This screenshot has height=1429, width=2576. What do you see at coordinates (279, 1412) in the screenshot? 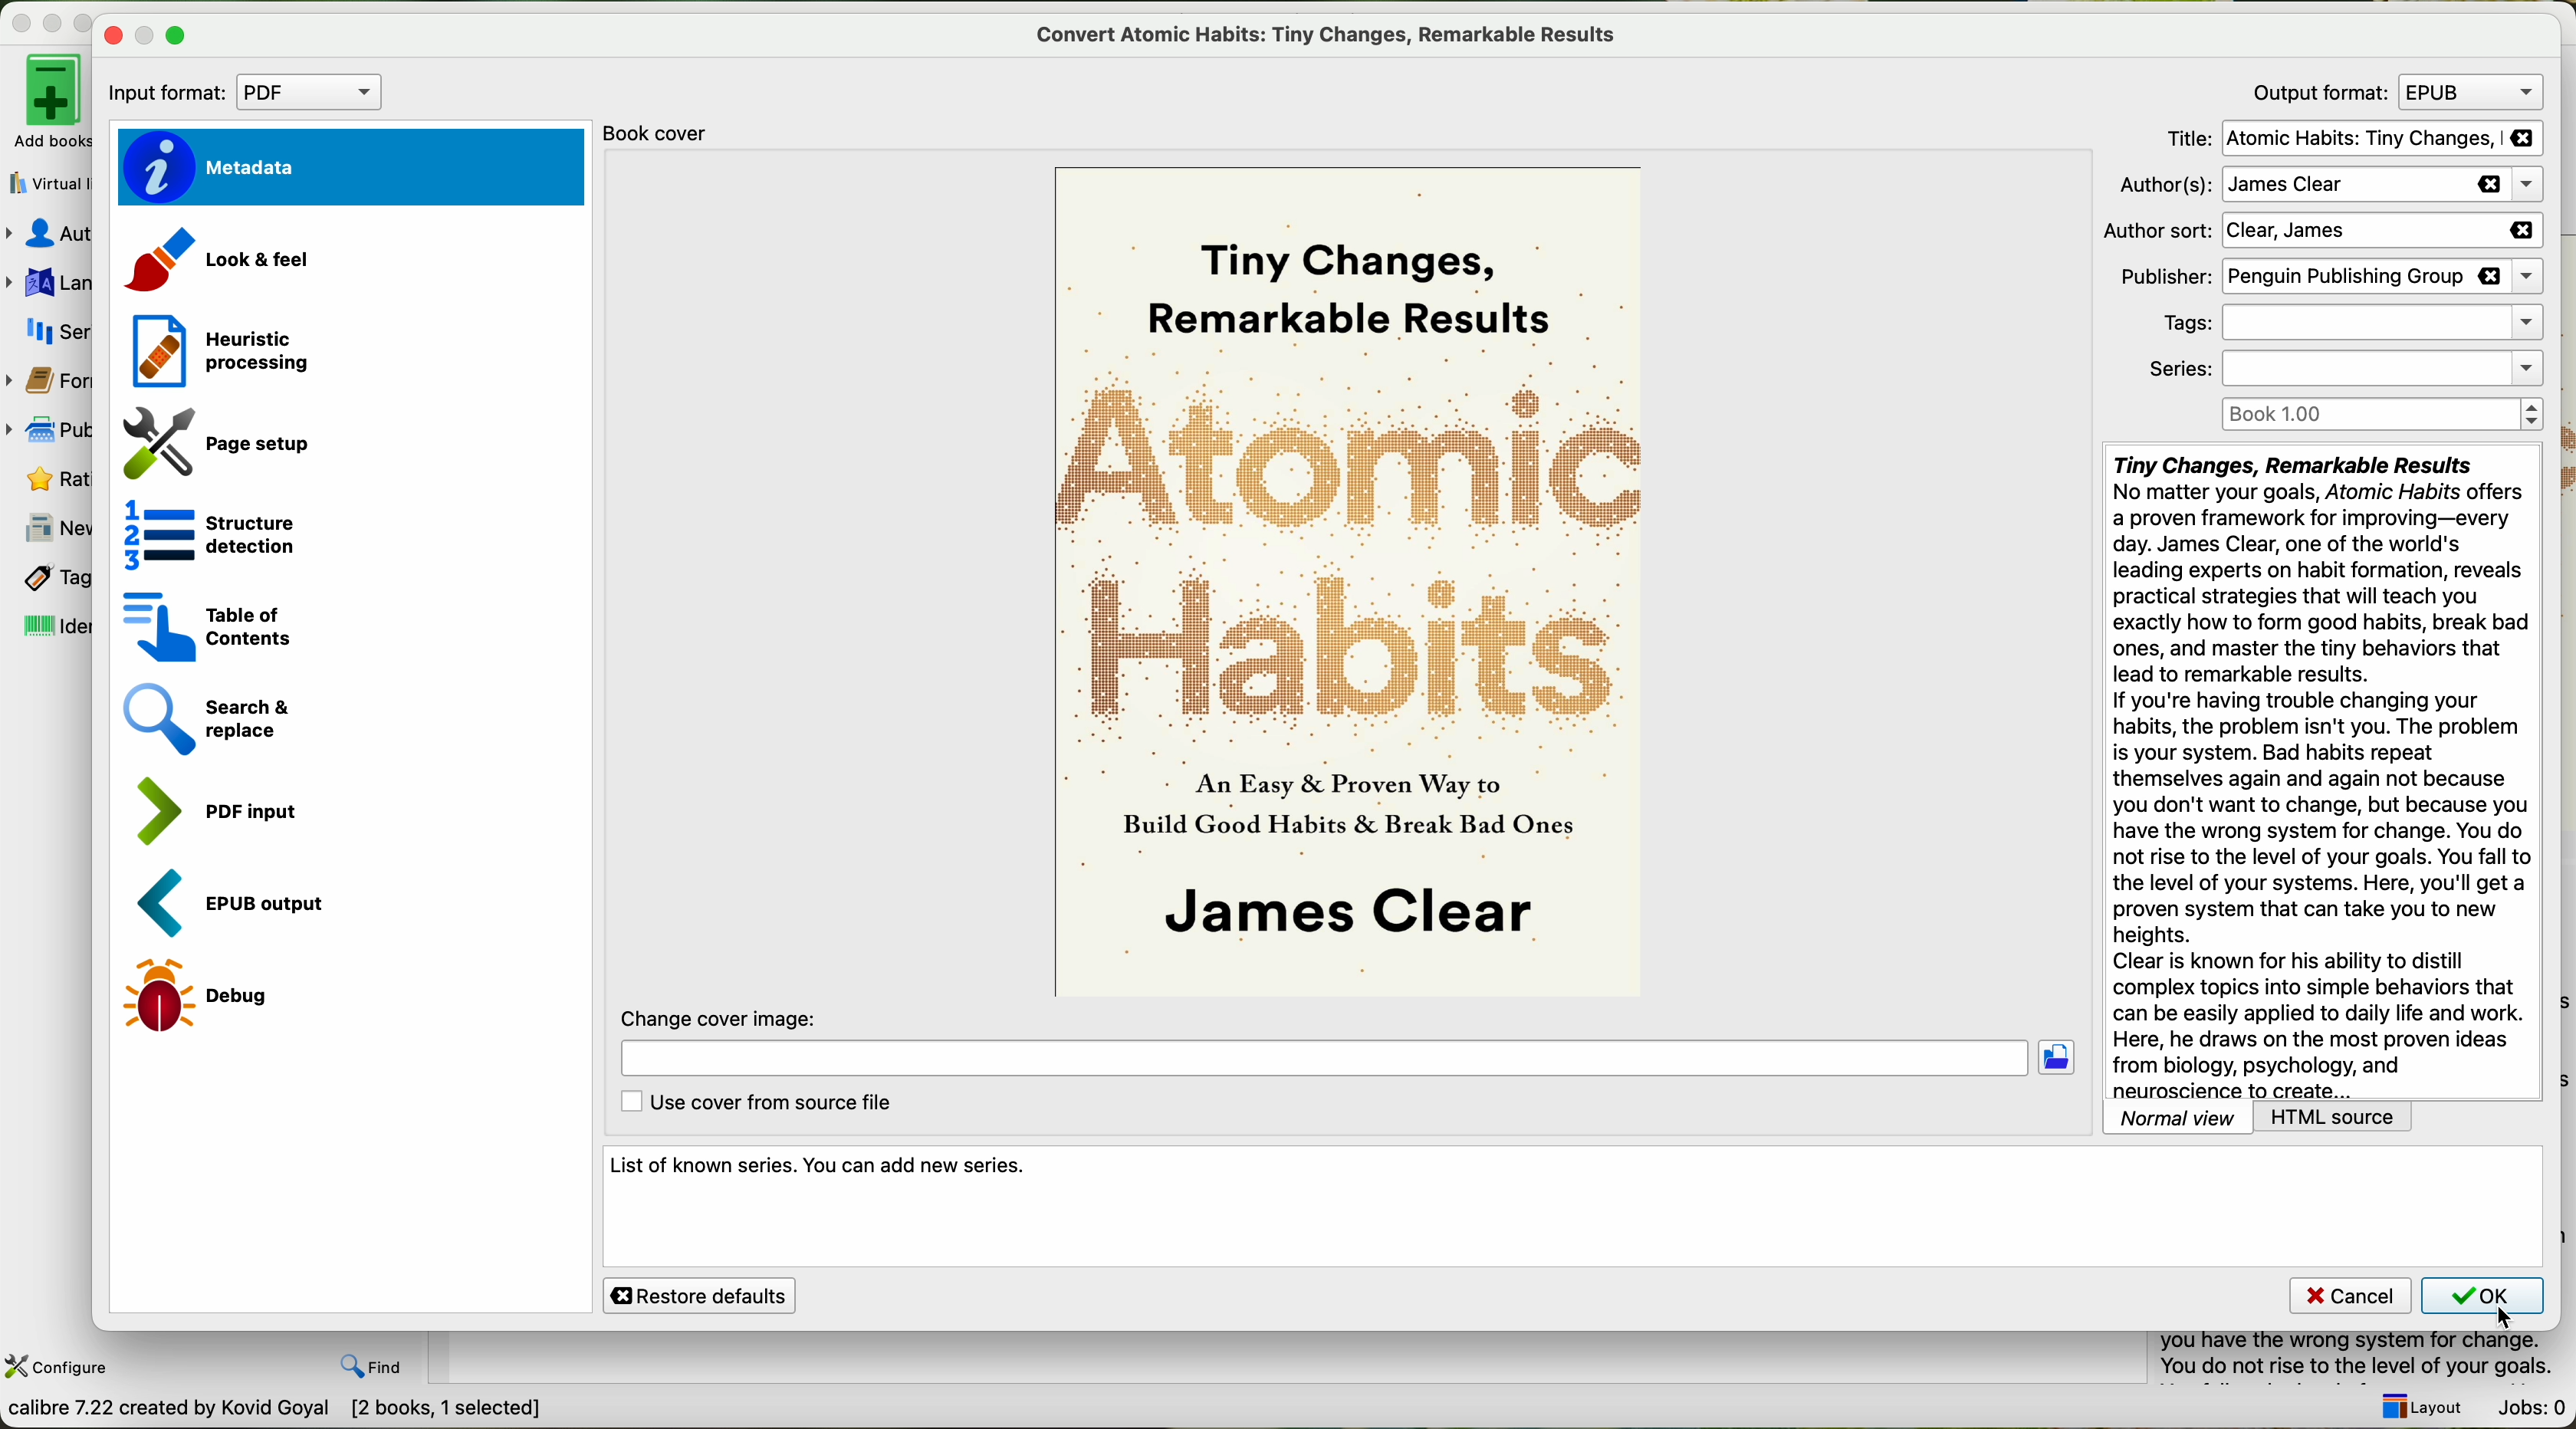
I see `calibre 7.22` at bounding box center [279, 1412].